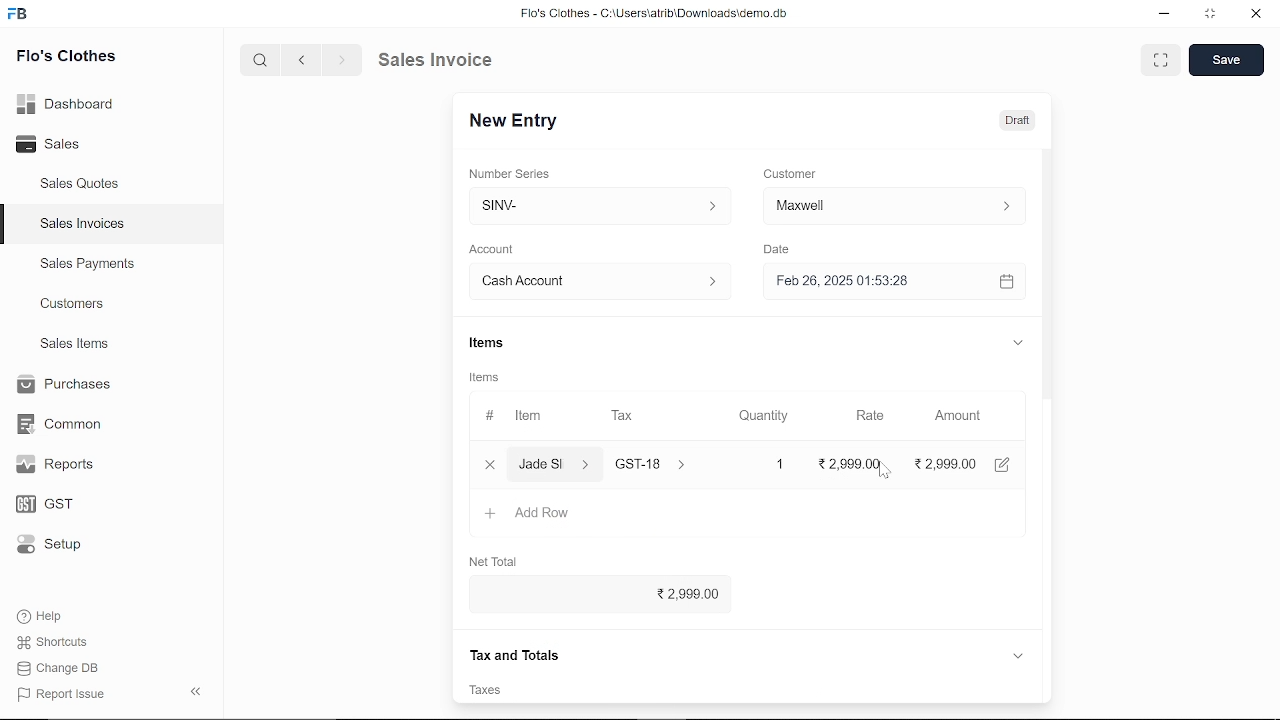 This screenshot has height=720, width=1280. I want to click on References, so click(514, 653).